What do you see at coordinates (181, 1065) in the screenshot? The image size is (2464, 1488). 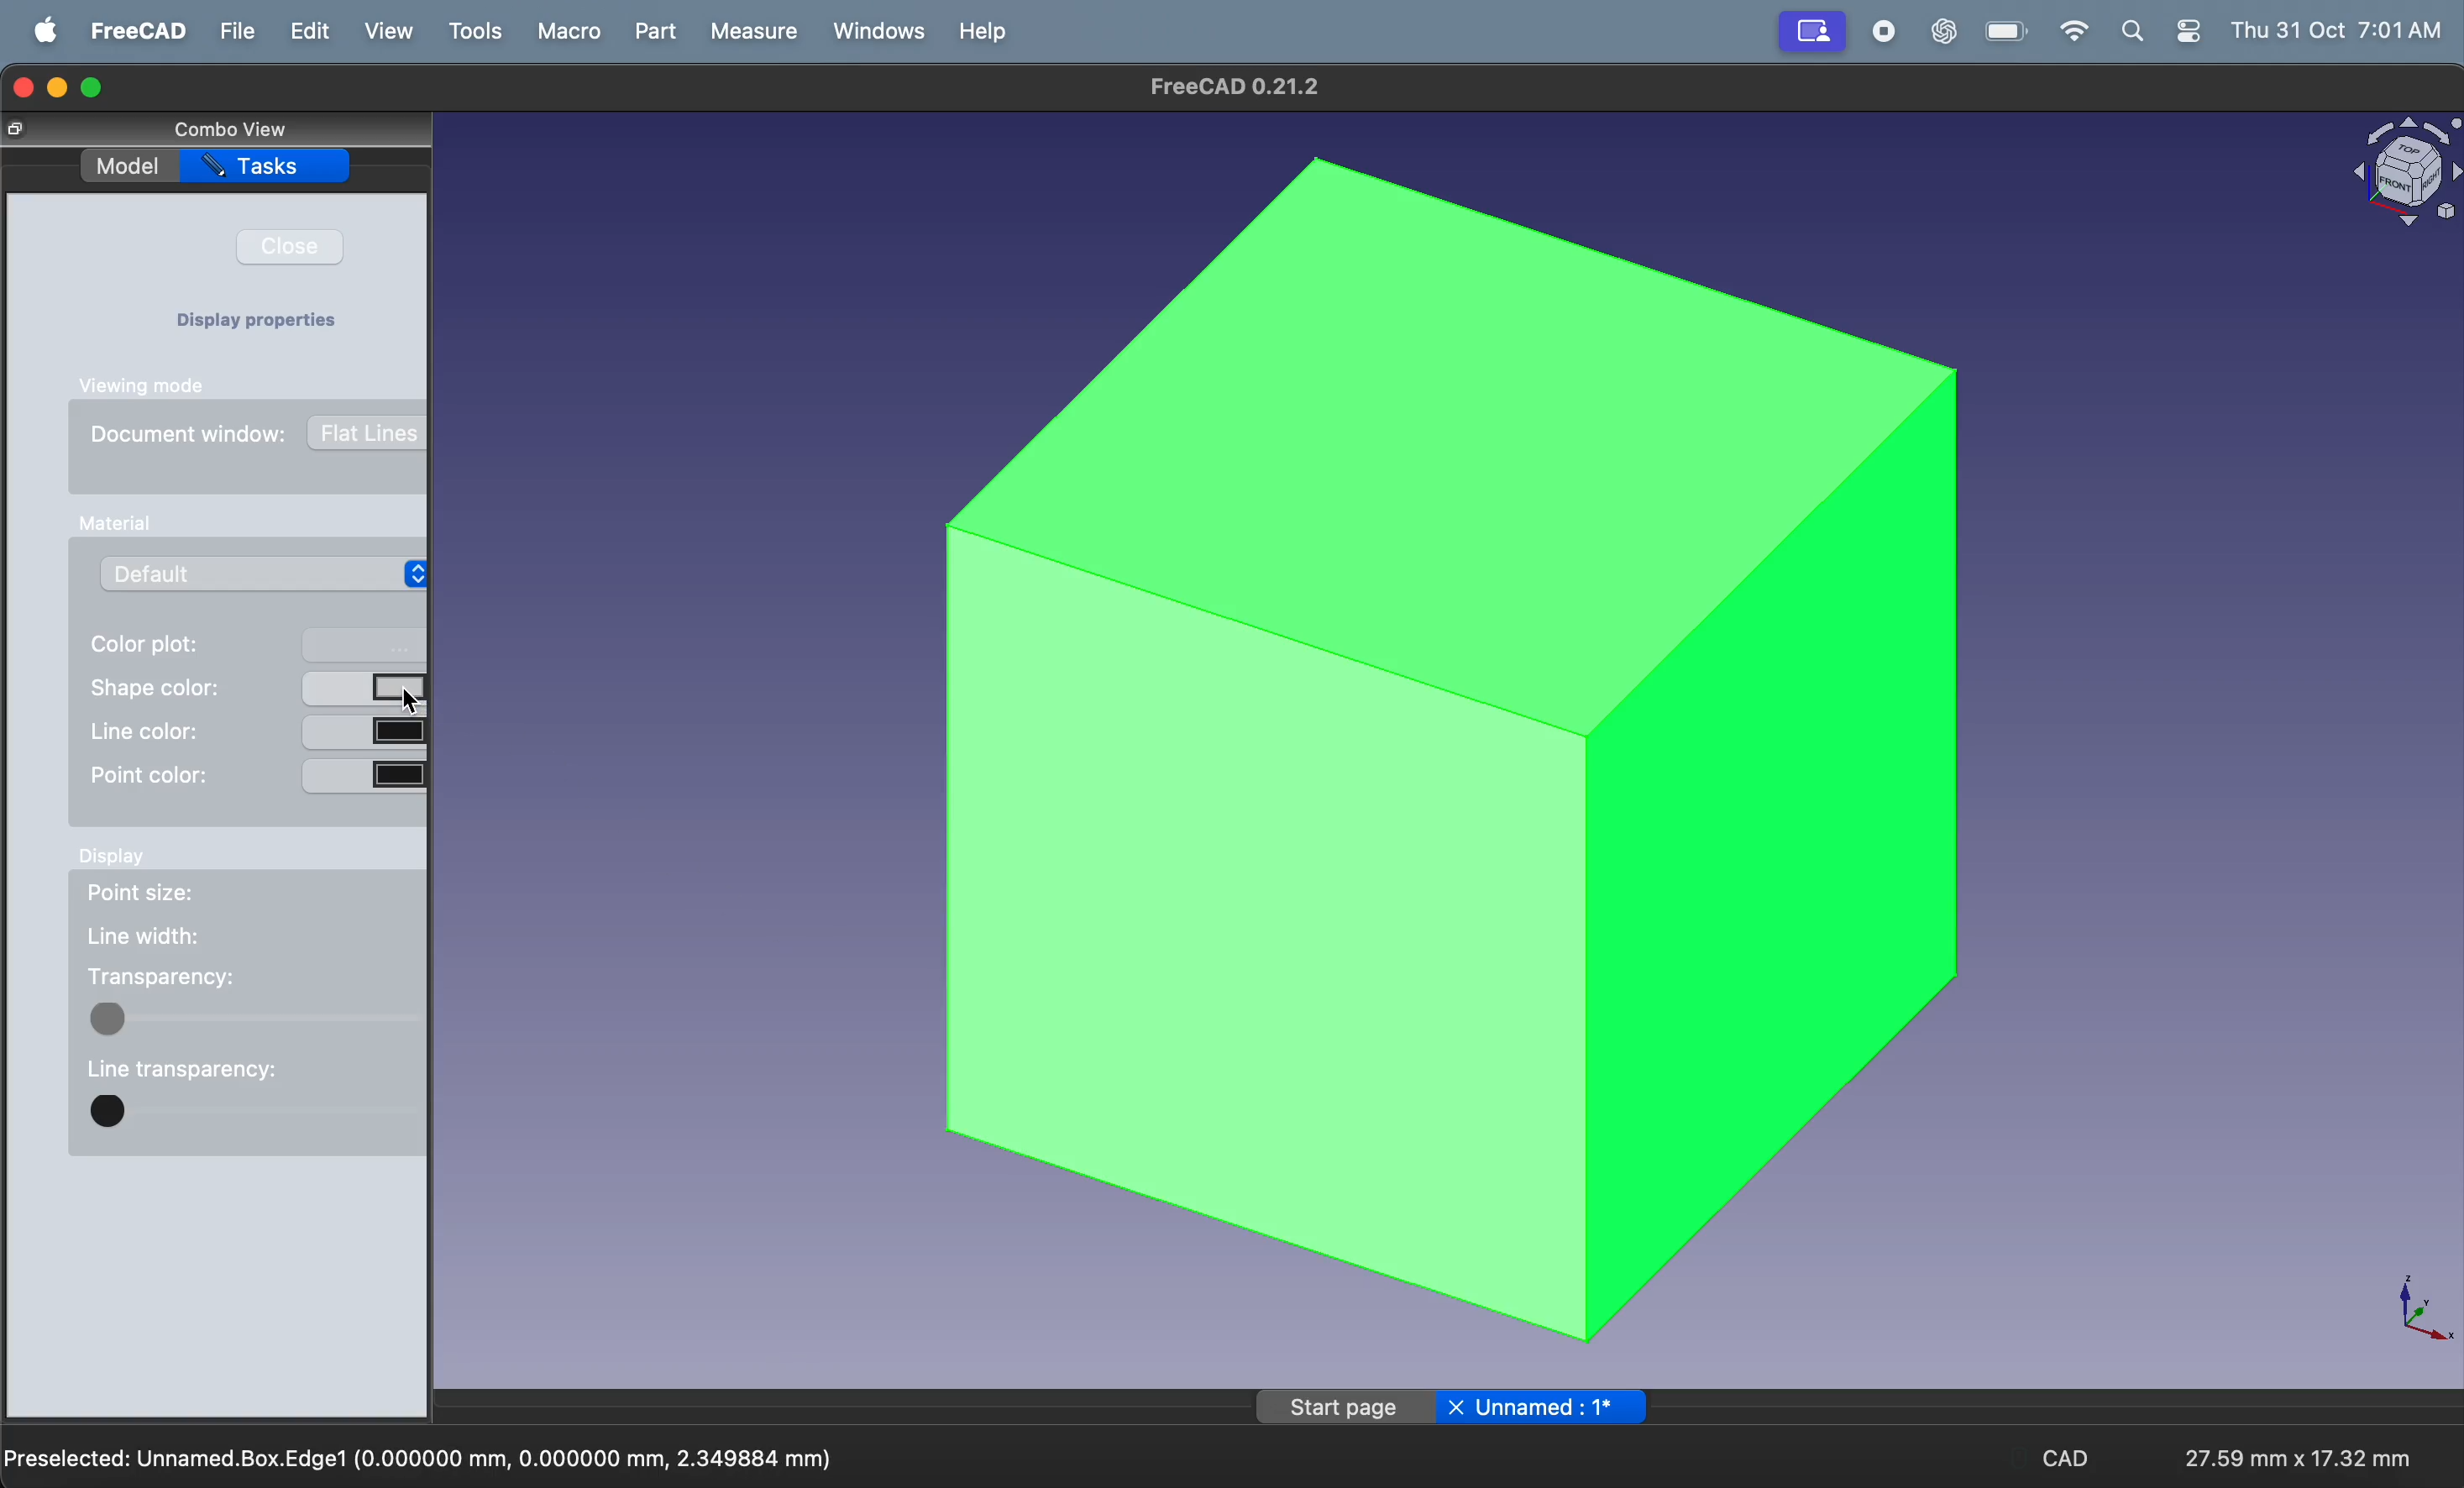 I see `line transparency` at bounding box center [181, 1065].